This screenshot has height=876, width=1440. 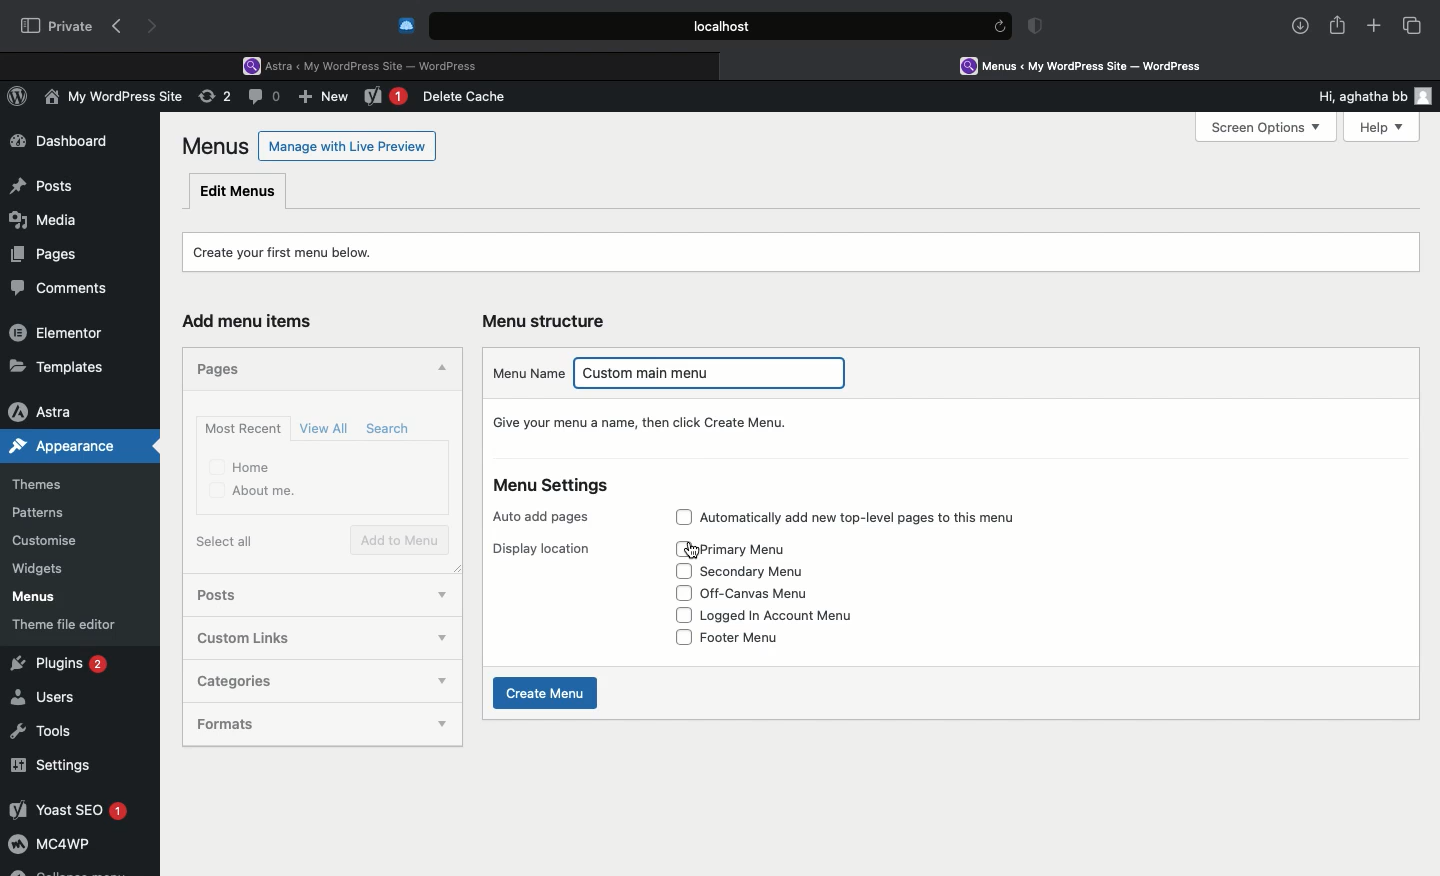 What do you see at coordinates (445, 684) in the screenshot?
I see `show` at bounding box center [445, 684].